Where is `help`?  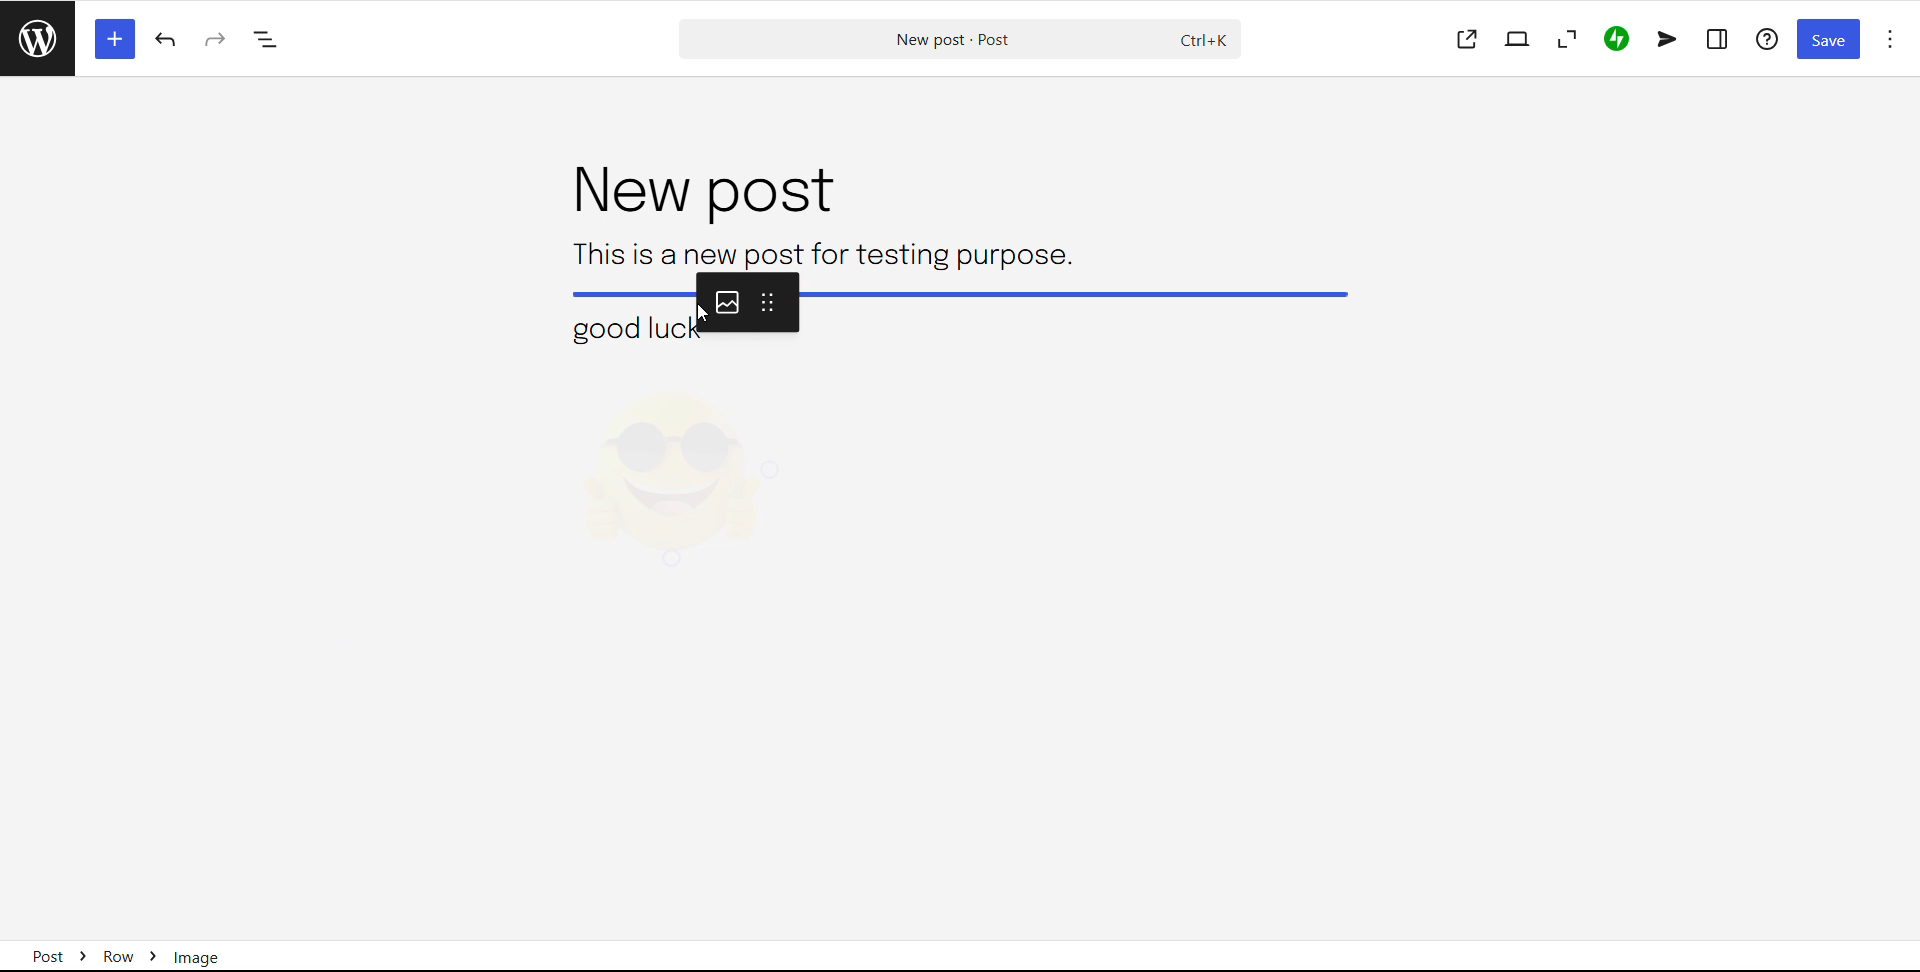 help is located at coordinates (1769, 38).